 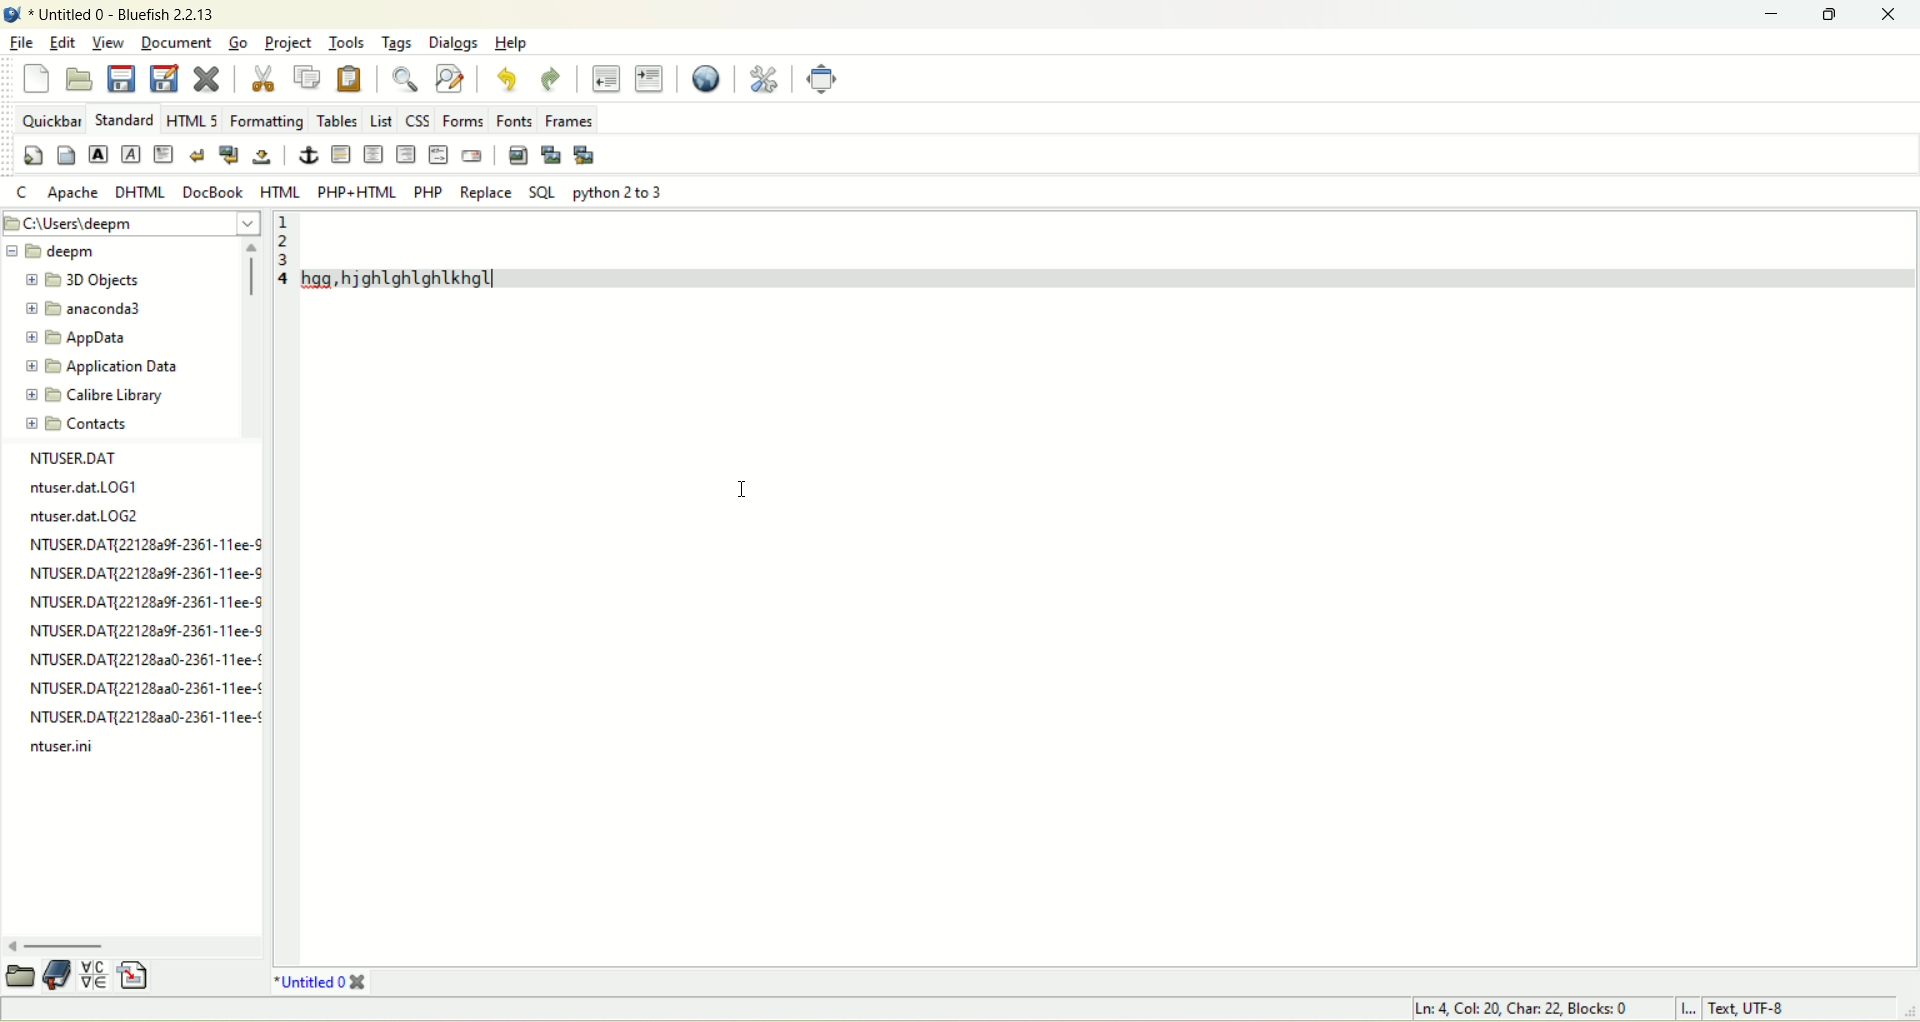 What do you see at coordinates (145, 627) in the screenshot?
I see `NTUSER.DAT{221282a9f-2361-11ee-S` at bounding box center [145, 627].